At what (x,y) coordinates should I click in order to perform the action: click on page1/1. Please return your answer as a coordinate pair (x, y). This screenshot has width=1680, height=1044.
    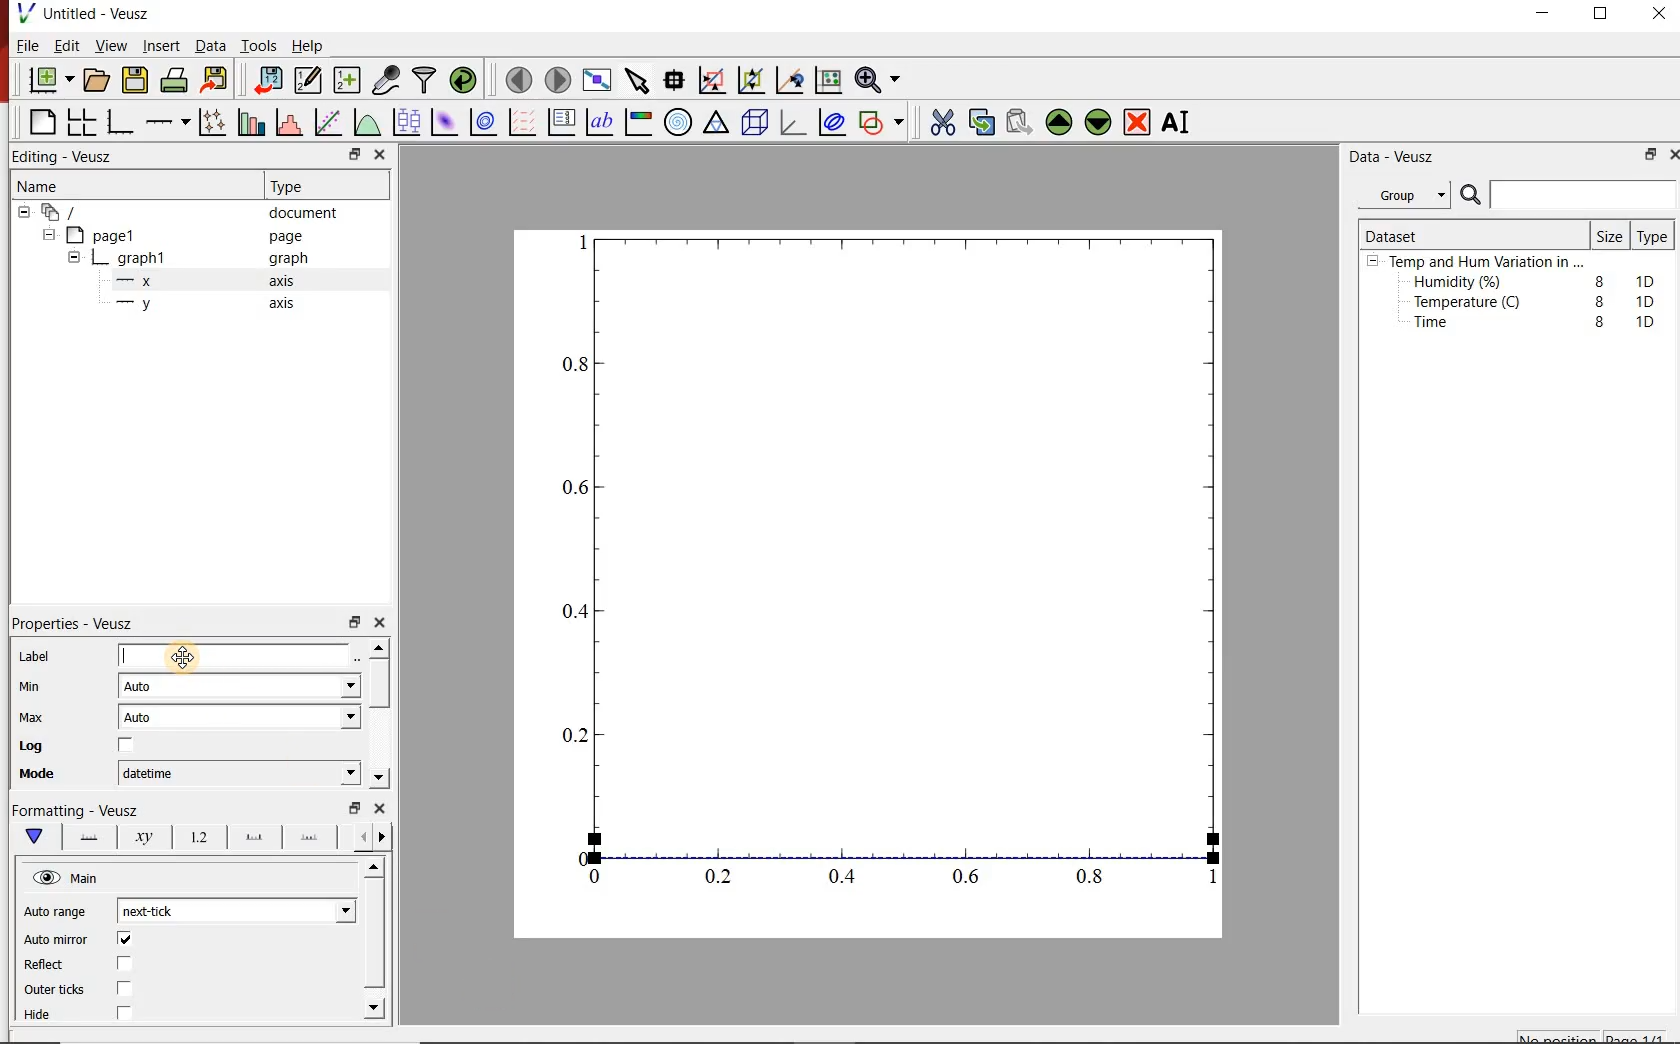
    Looking at the image, I should click on (1641, 1035).